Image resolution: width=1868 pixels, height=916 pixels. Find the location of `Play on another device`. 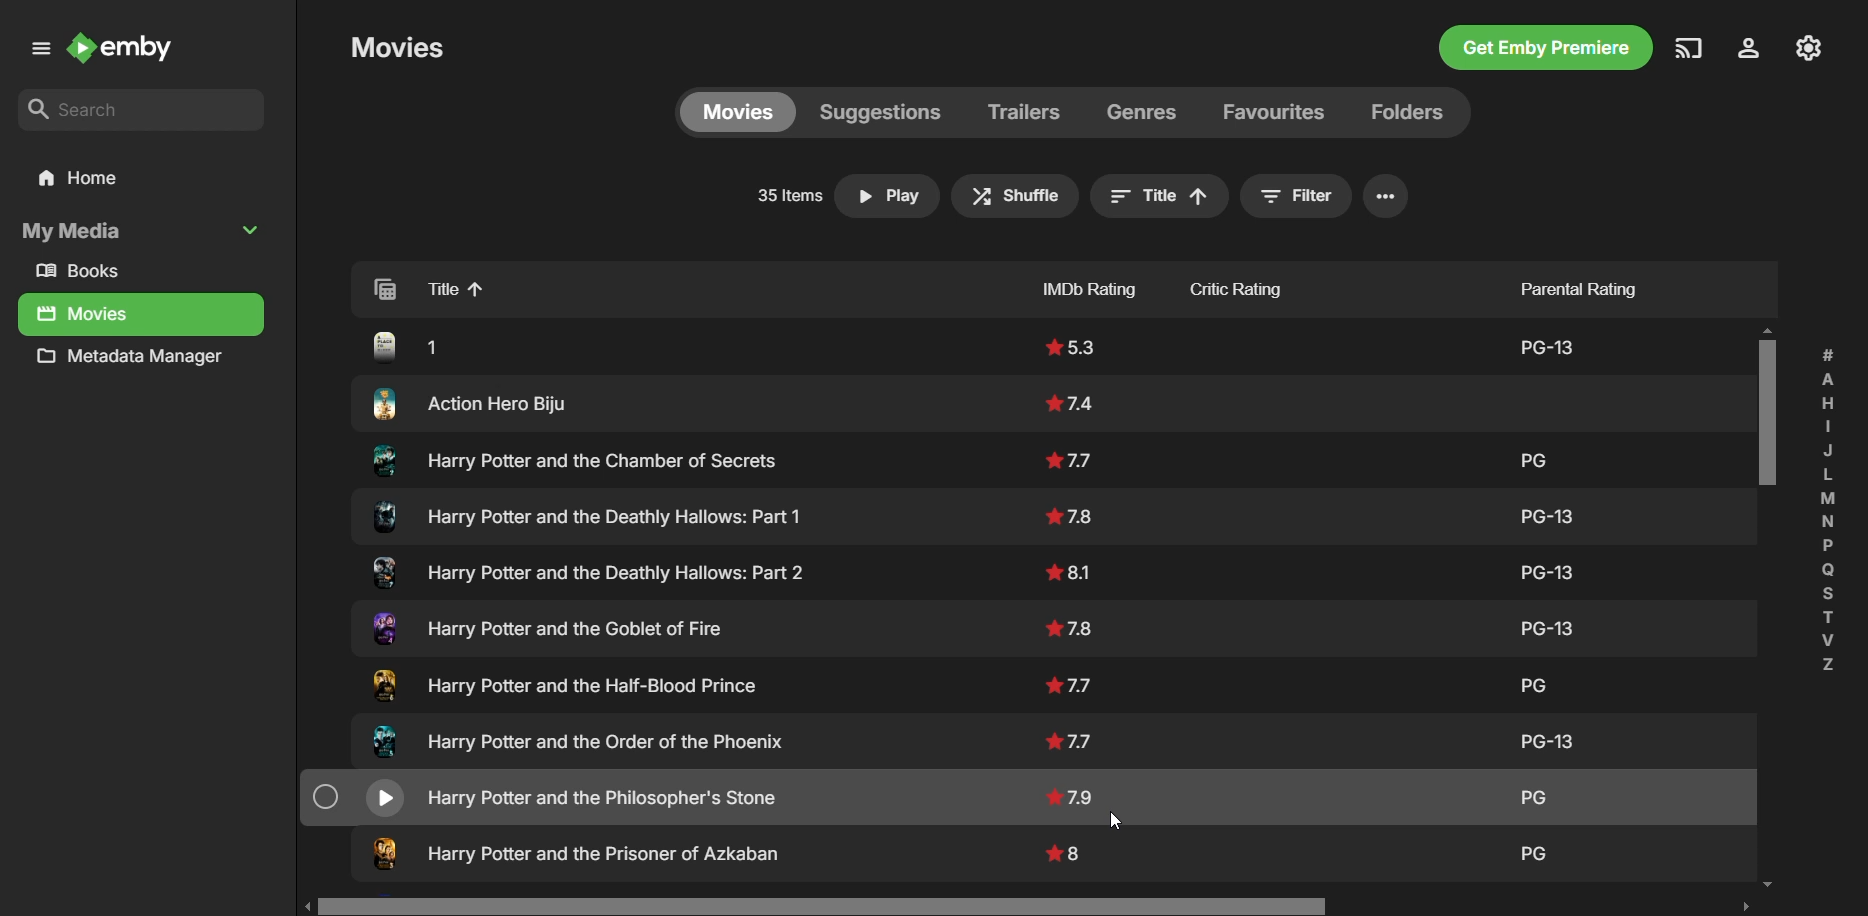

Play on another device is located at coordinates (1689, 48).